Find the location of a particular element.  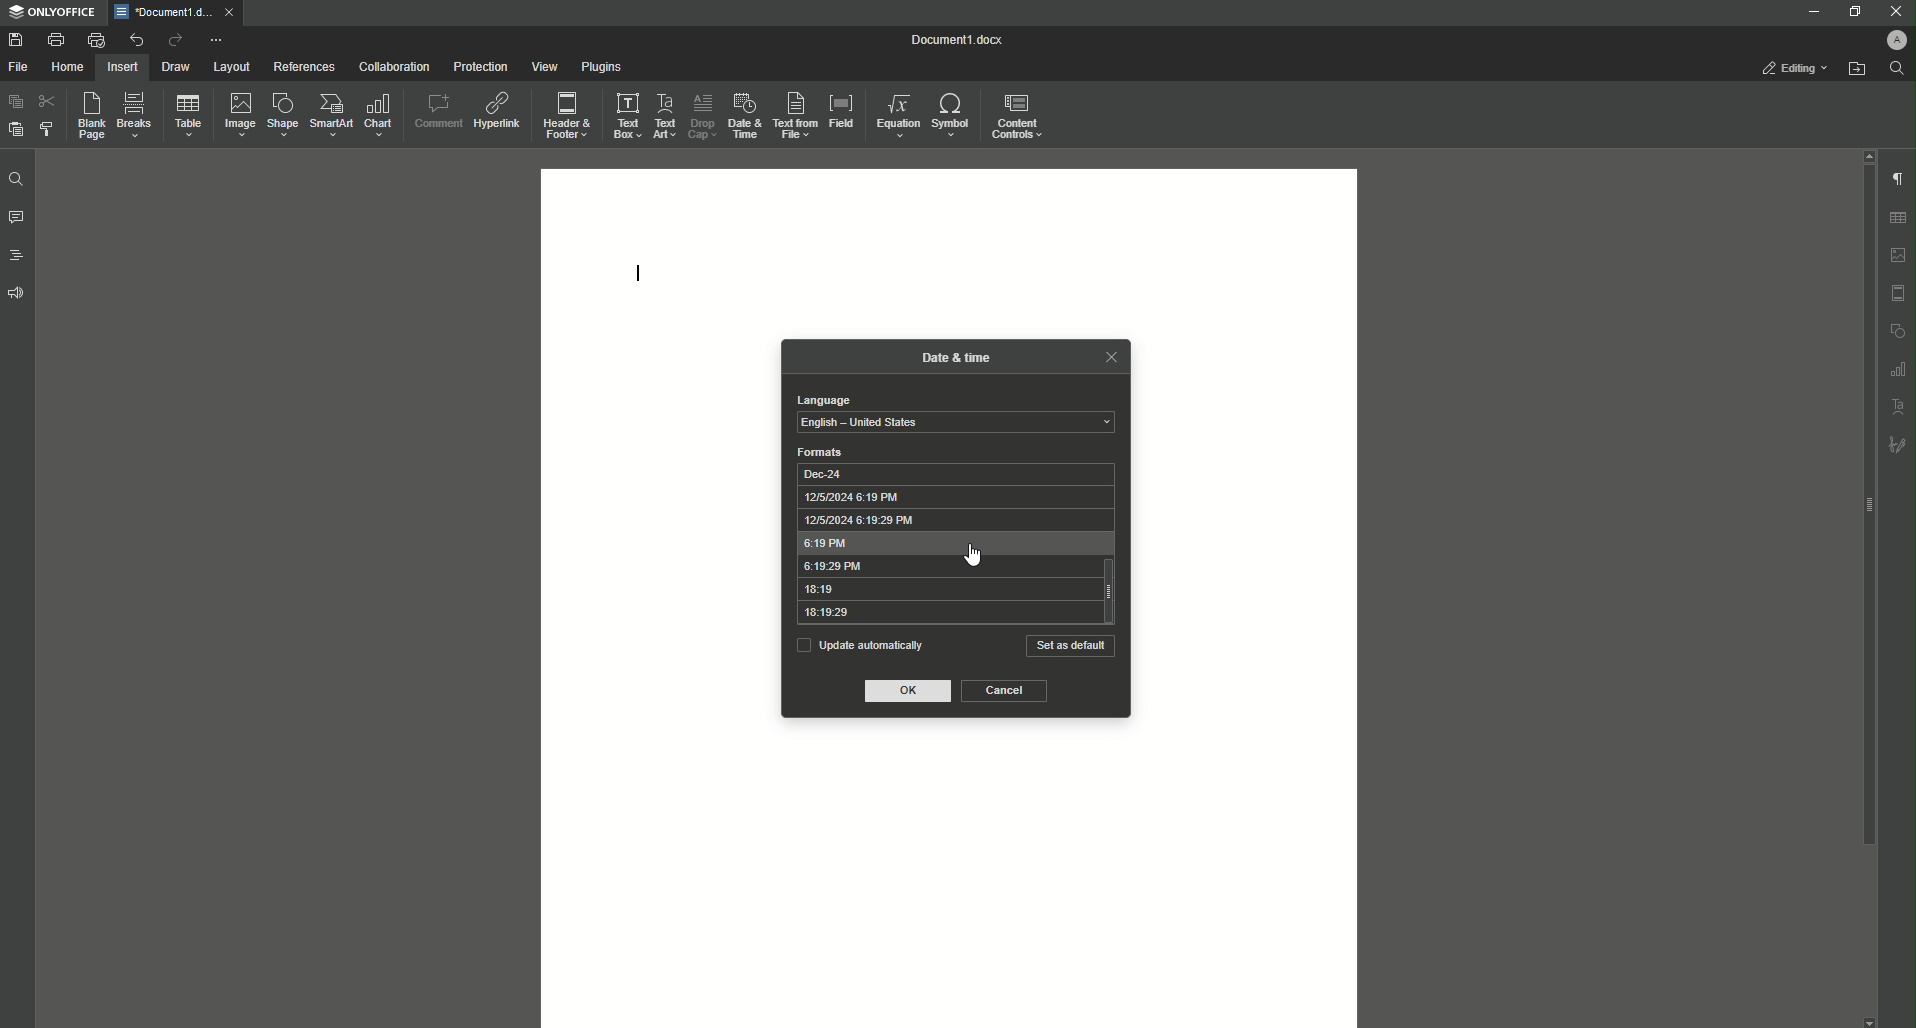

SmartArt is located at coordinates (328, 116).